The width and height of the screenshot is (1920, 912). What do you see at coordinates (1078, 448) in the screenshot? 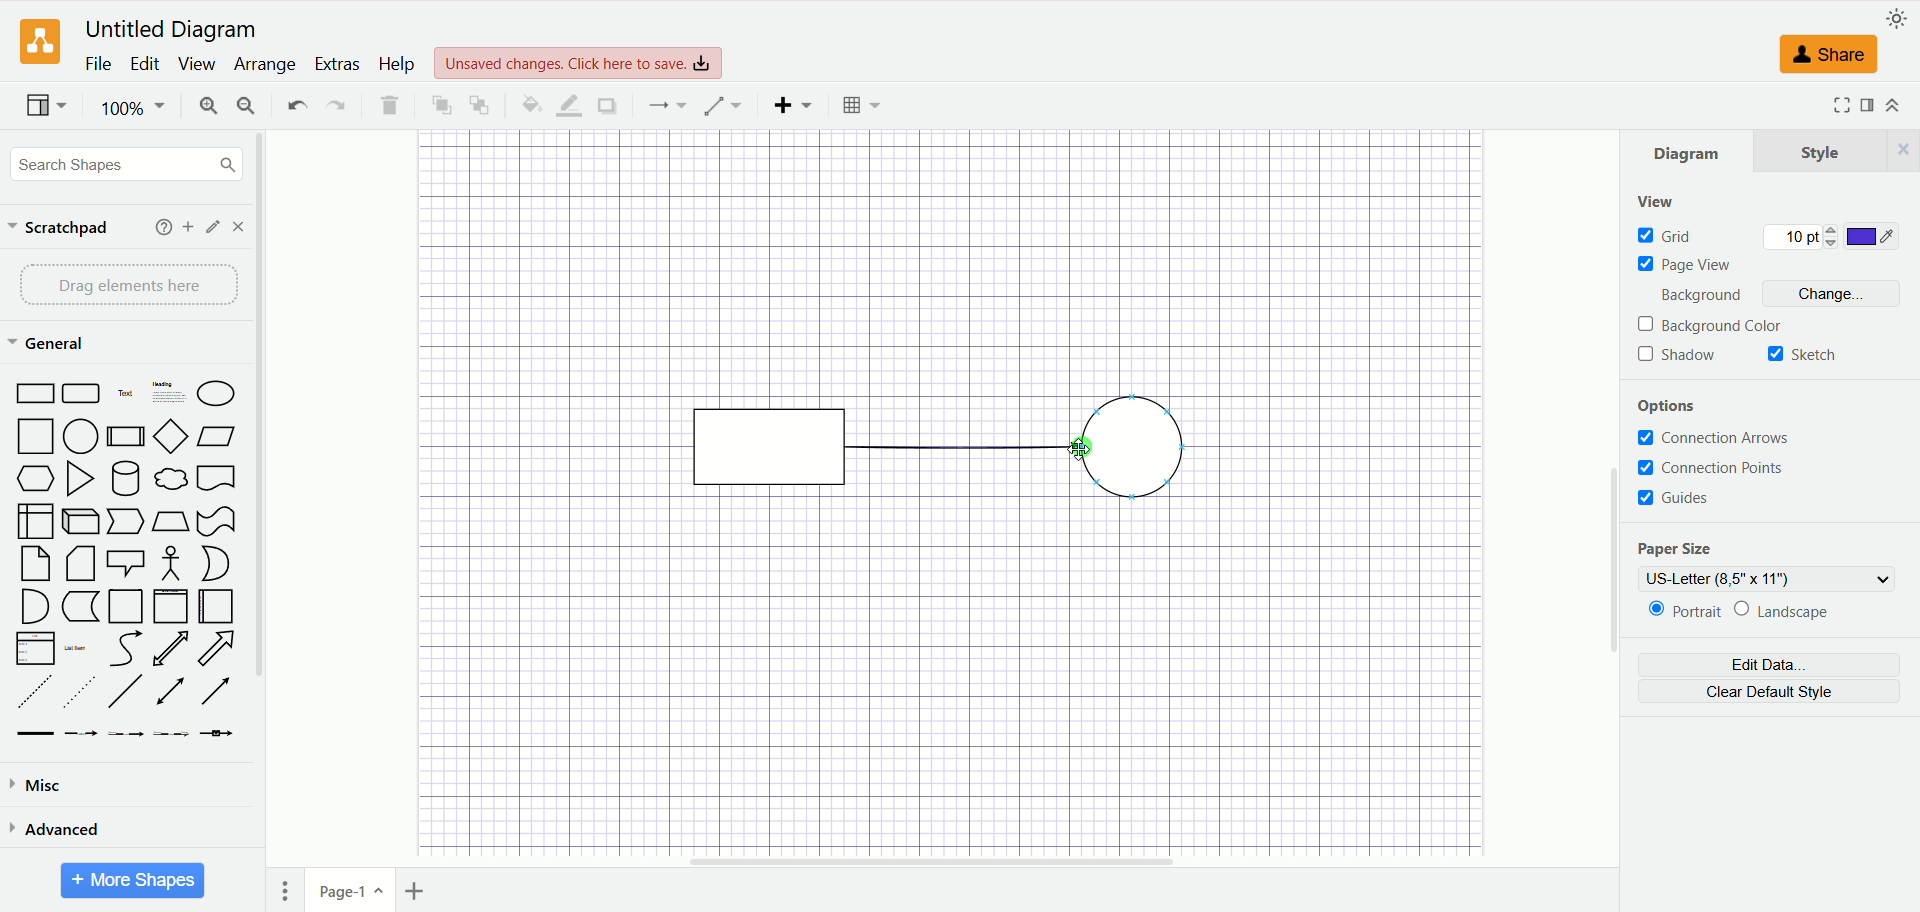
I see `cursor MOUSE_UP` at bounding box center [1078, 448].